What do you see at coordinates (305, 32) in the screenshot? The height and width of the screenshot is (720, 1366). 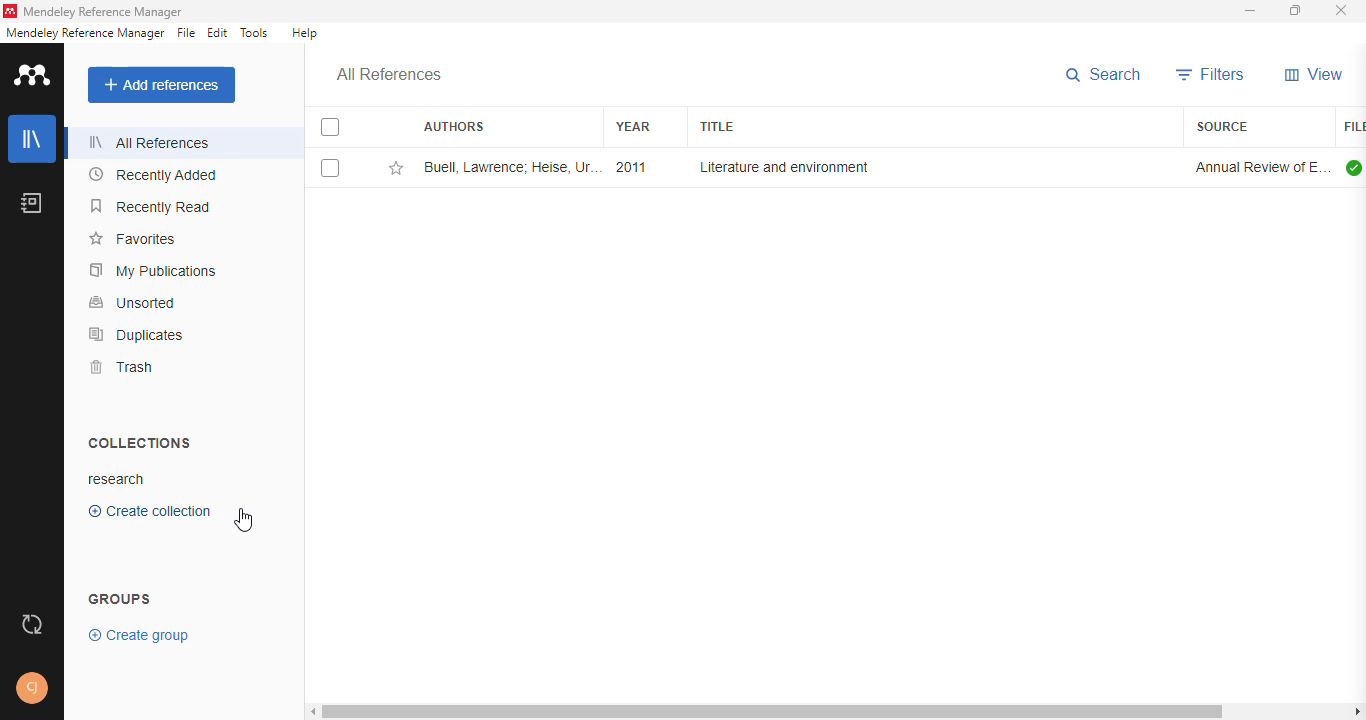 I see `help` at bounding box center [305, 32].